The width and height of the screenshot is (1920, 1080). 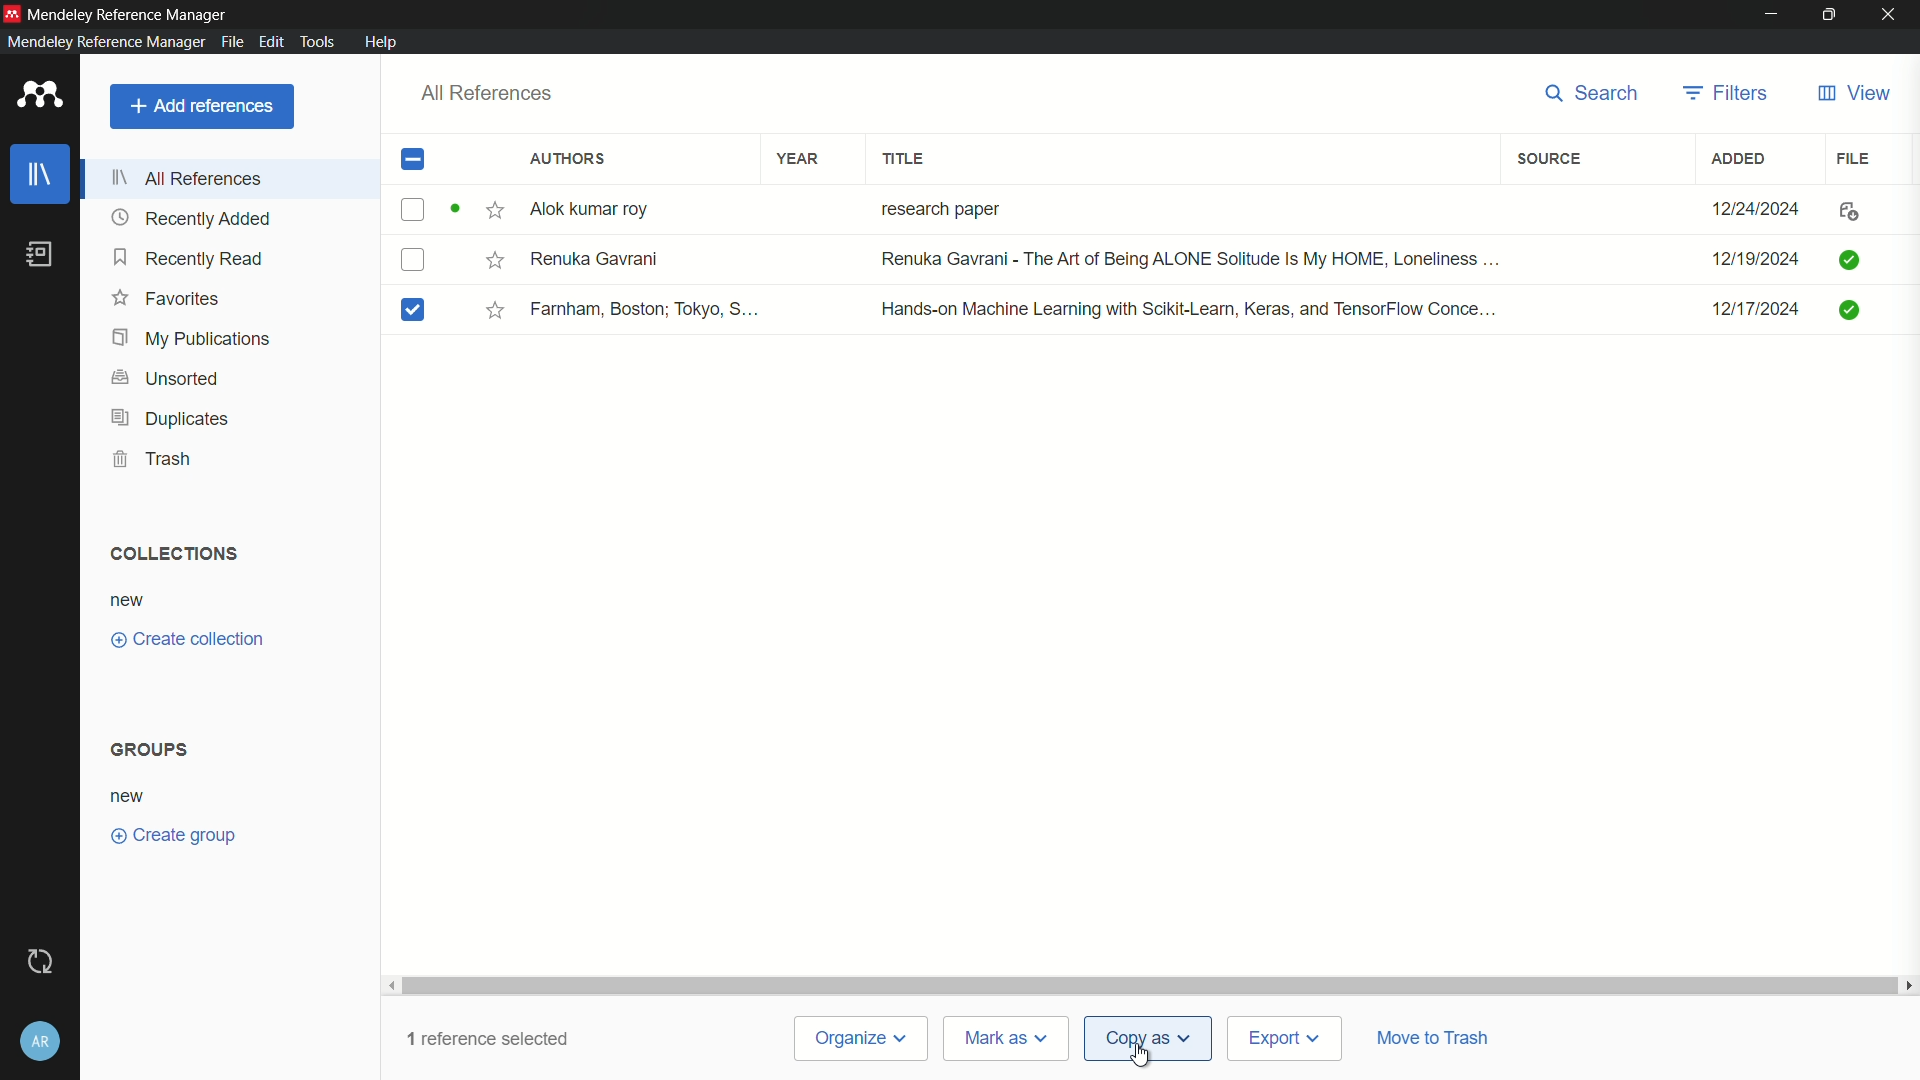 I want to click on Mark it star, so click(x=493, y=310).